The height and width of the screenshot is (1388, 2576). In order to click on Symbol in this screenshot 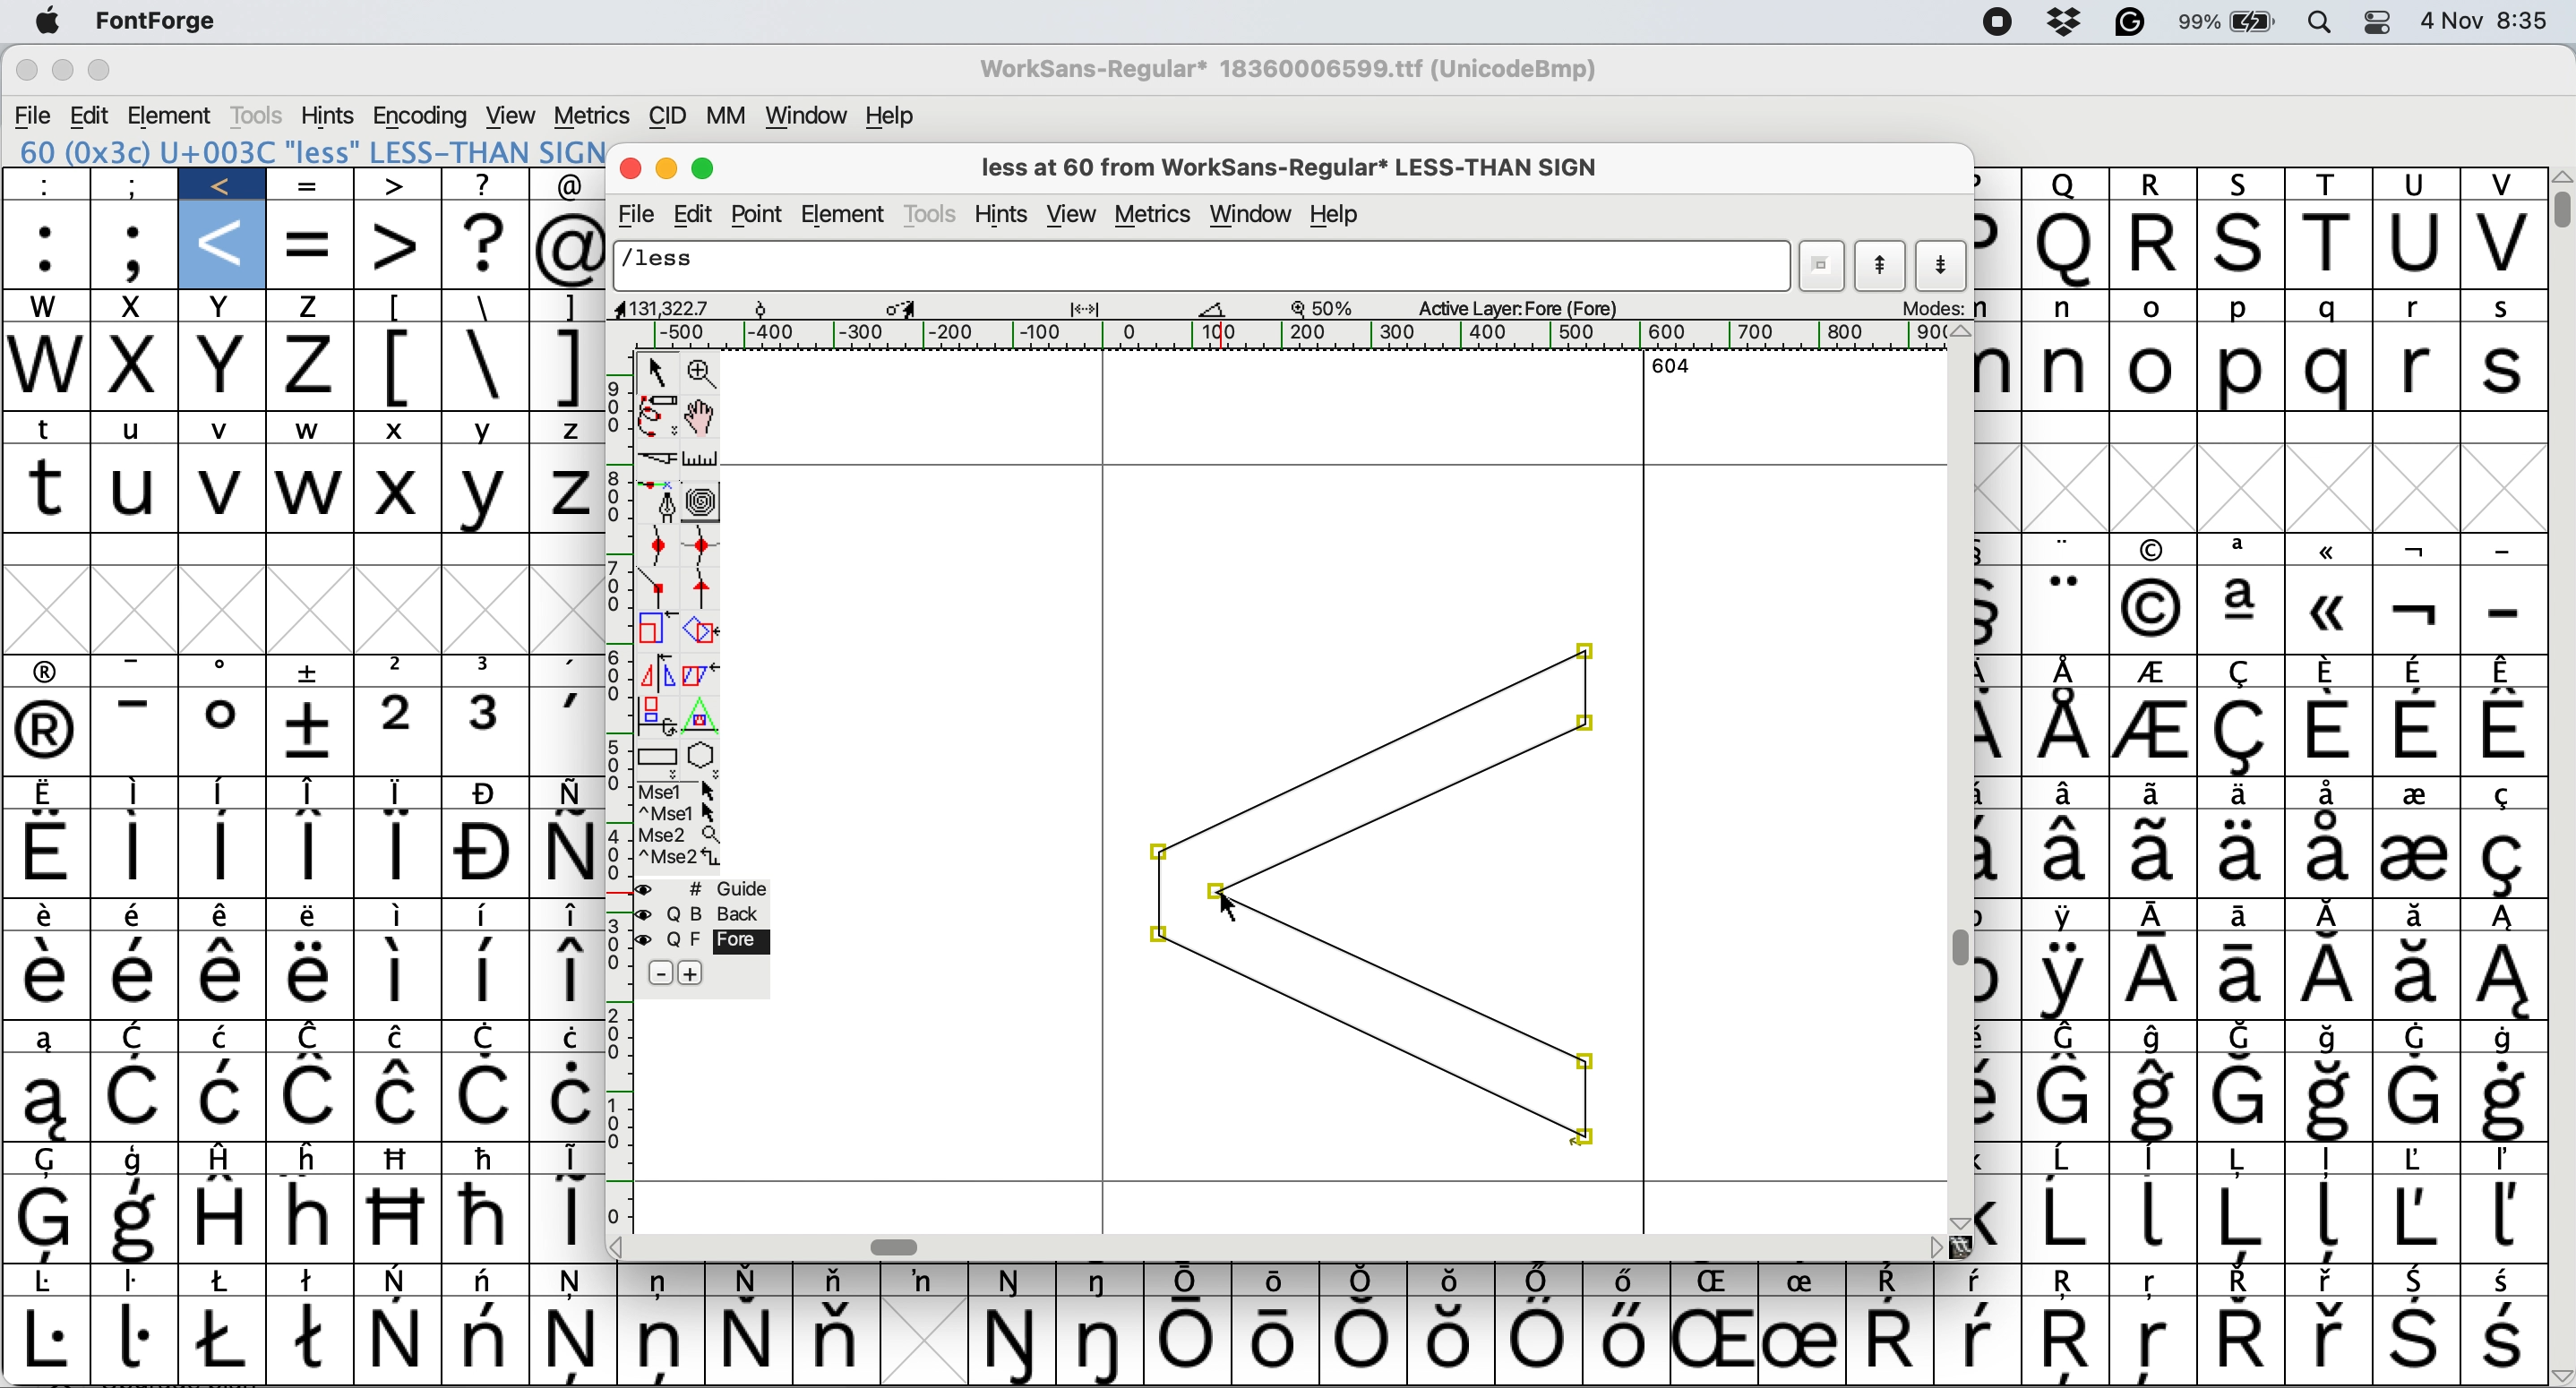, I will do `click(1194, 1341)`.